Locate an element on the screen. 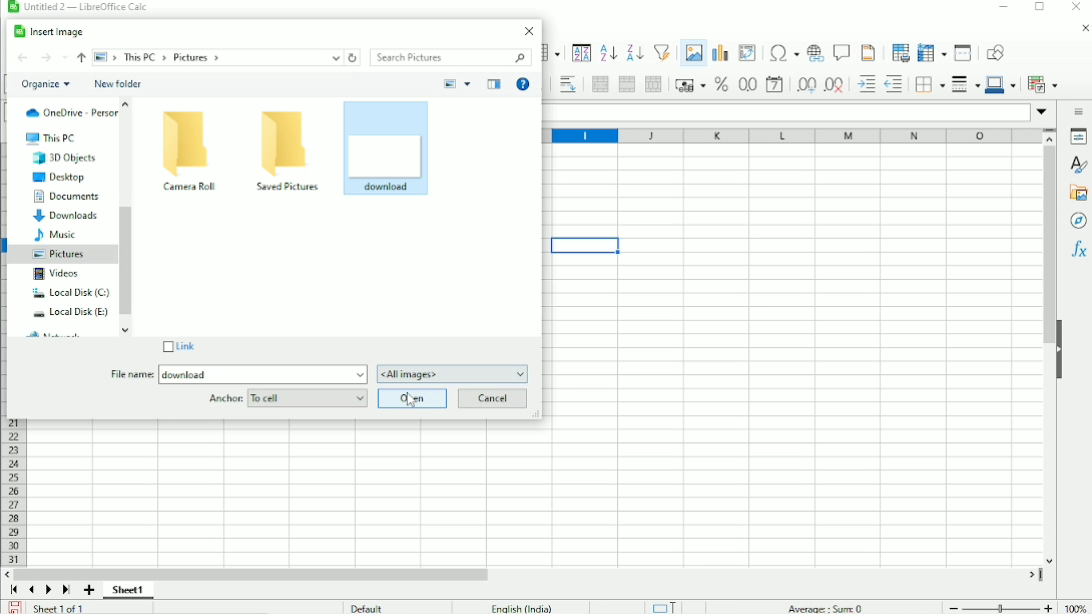 Image resolution: width=1092 pixels, height=614 pixels. Freeze rows and columns is located at coordinates (931, 52).